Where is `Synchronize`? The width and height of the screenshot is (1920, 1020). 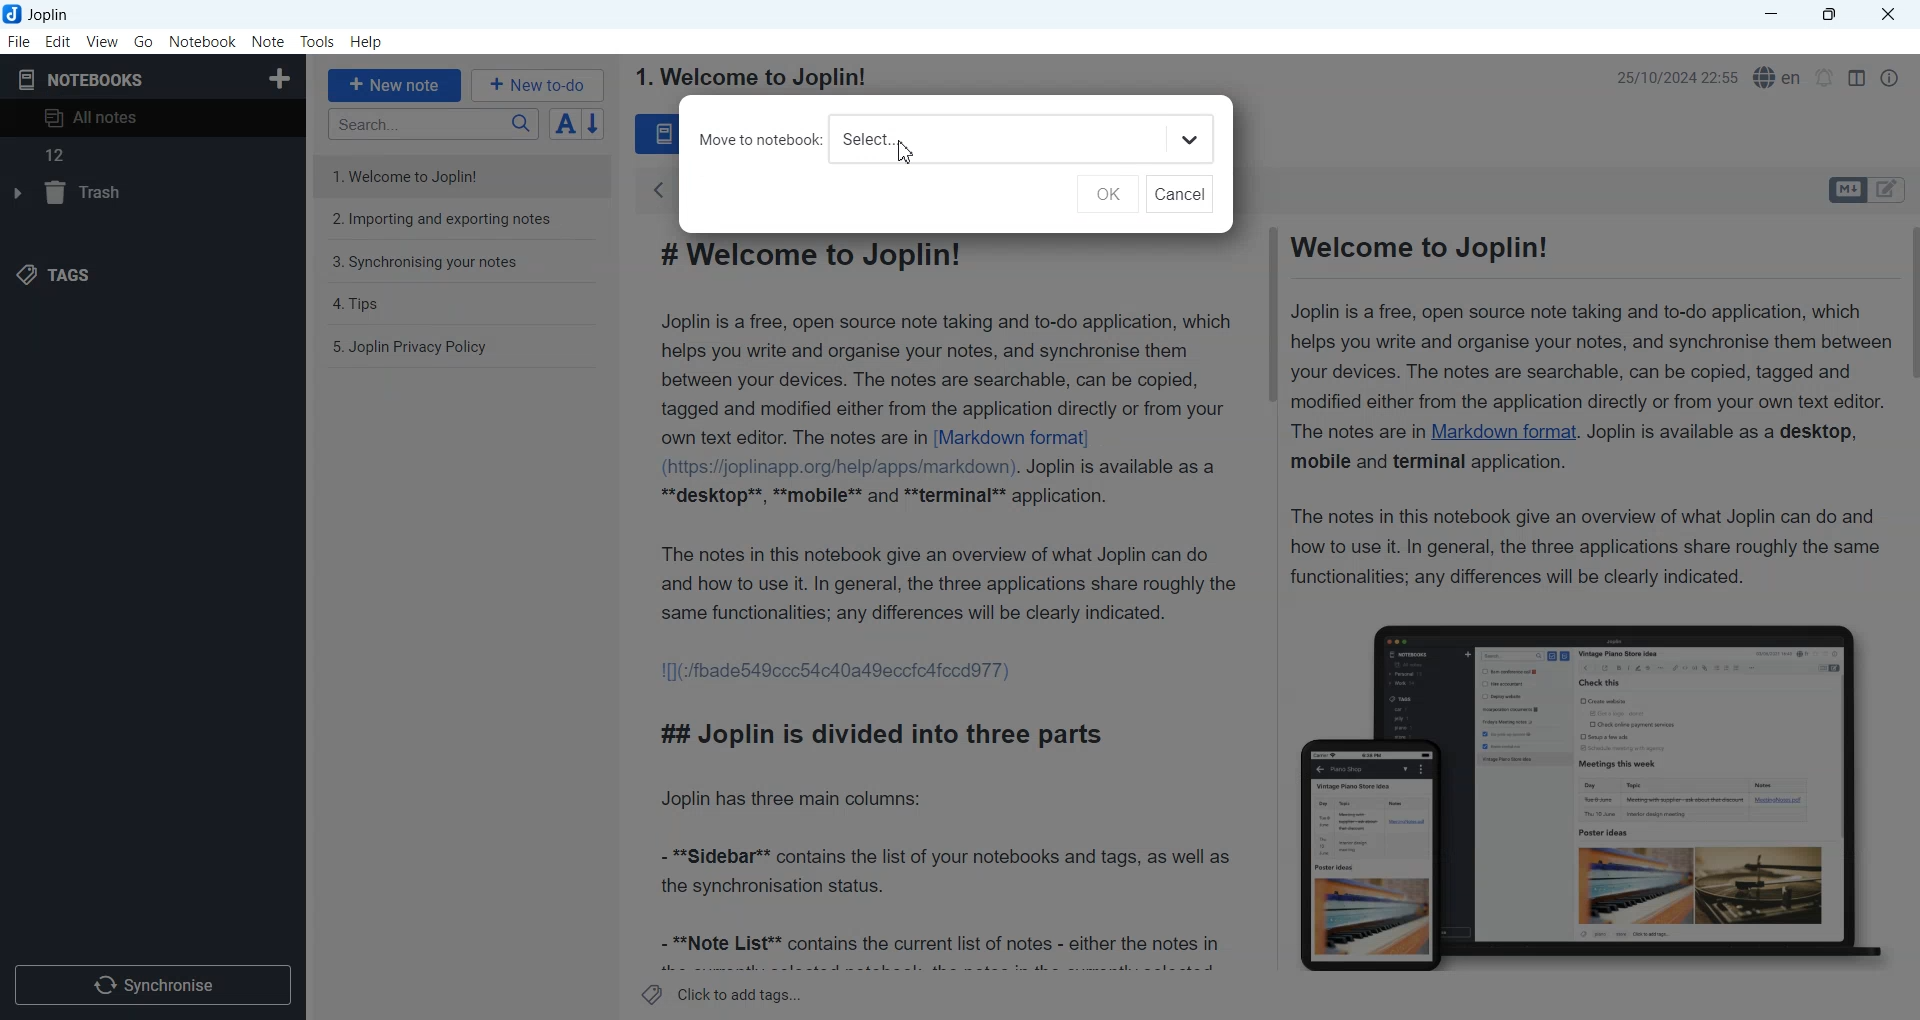 Synchronize is located at coordinates (152, 983).